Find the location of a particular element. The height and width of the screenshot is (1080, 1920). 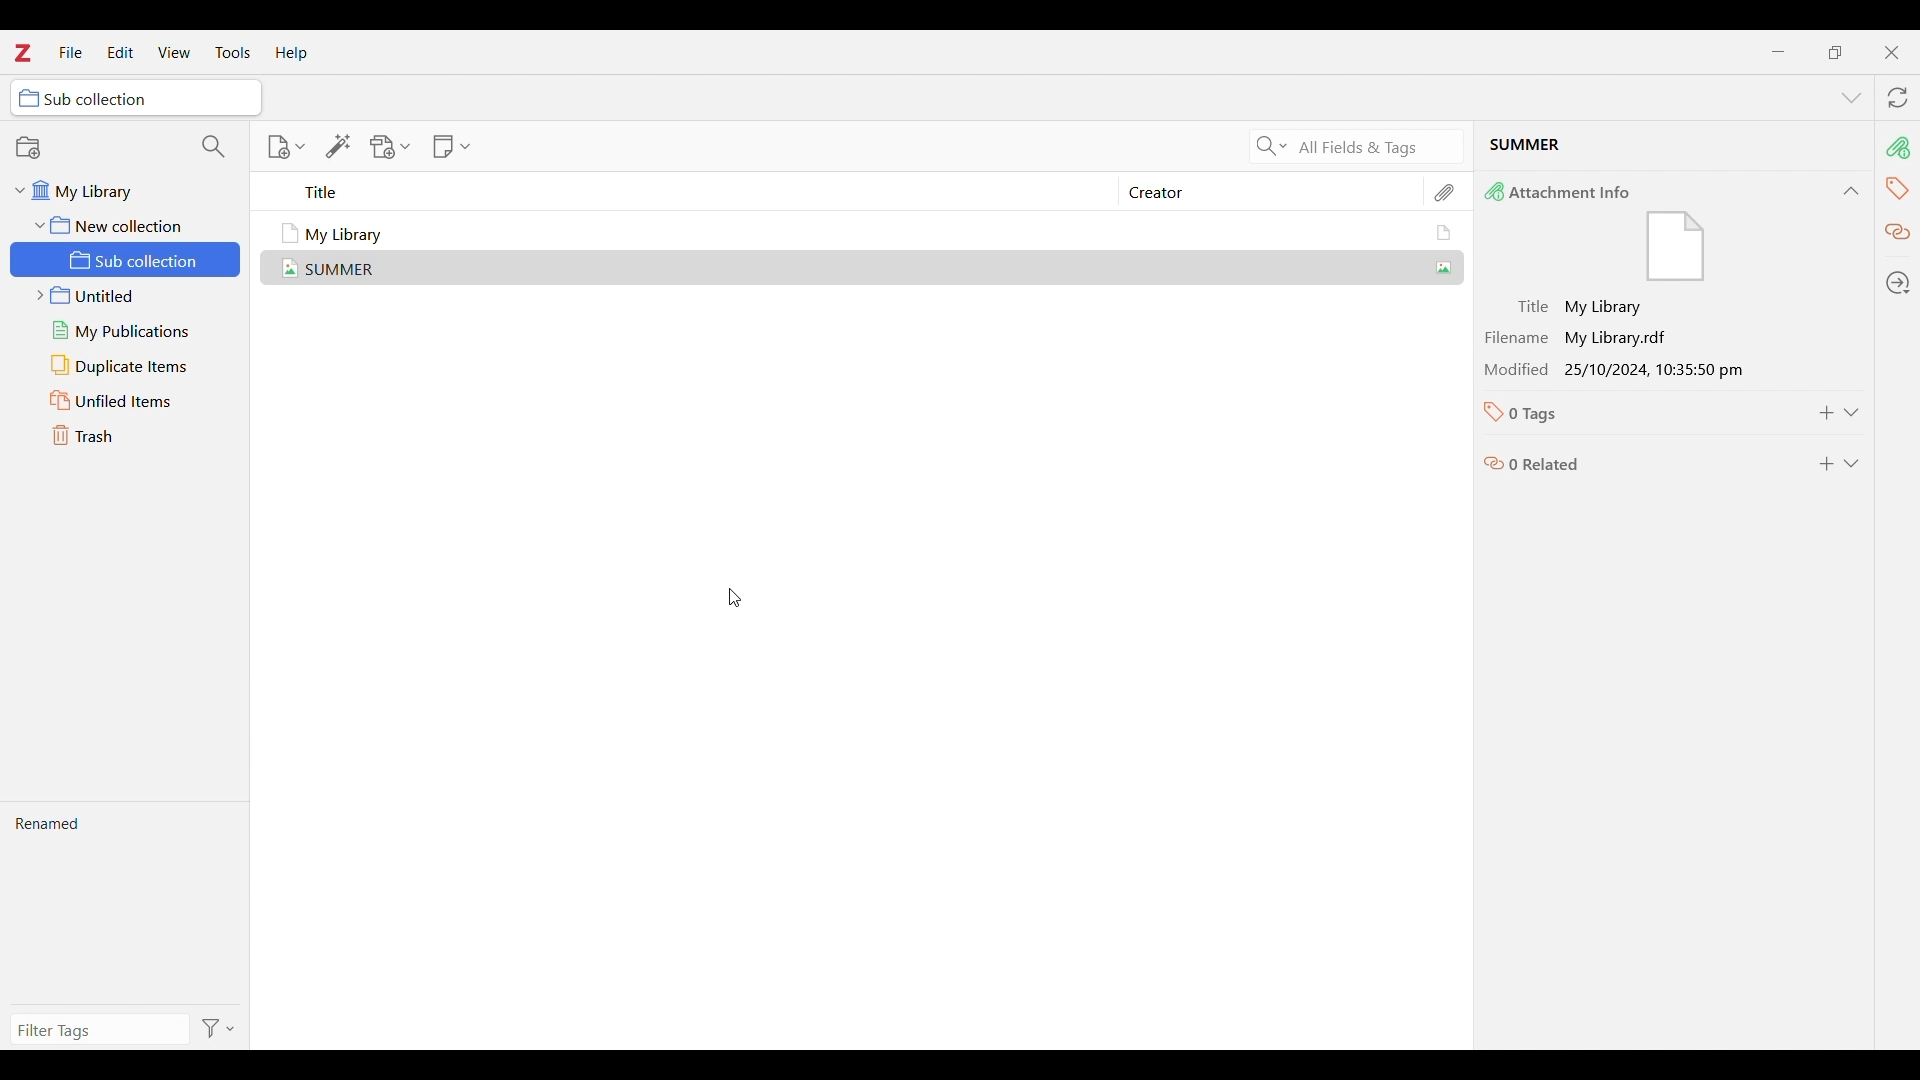

Unfiled items is located at coordinates (127, 400).